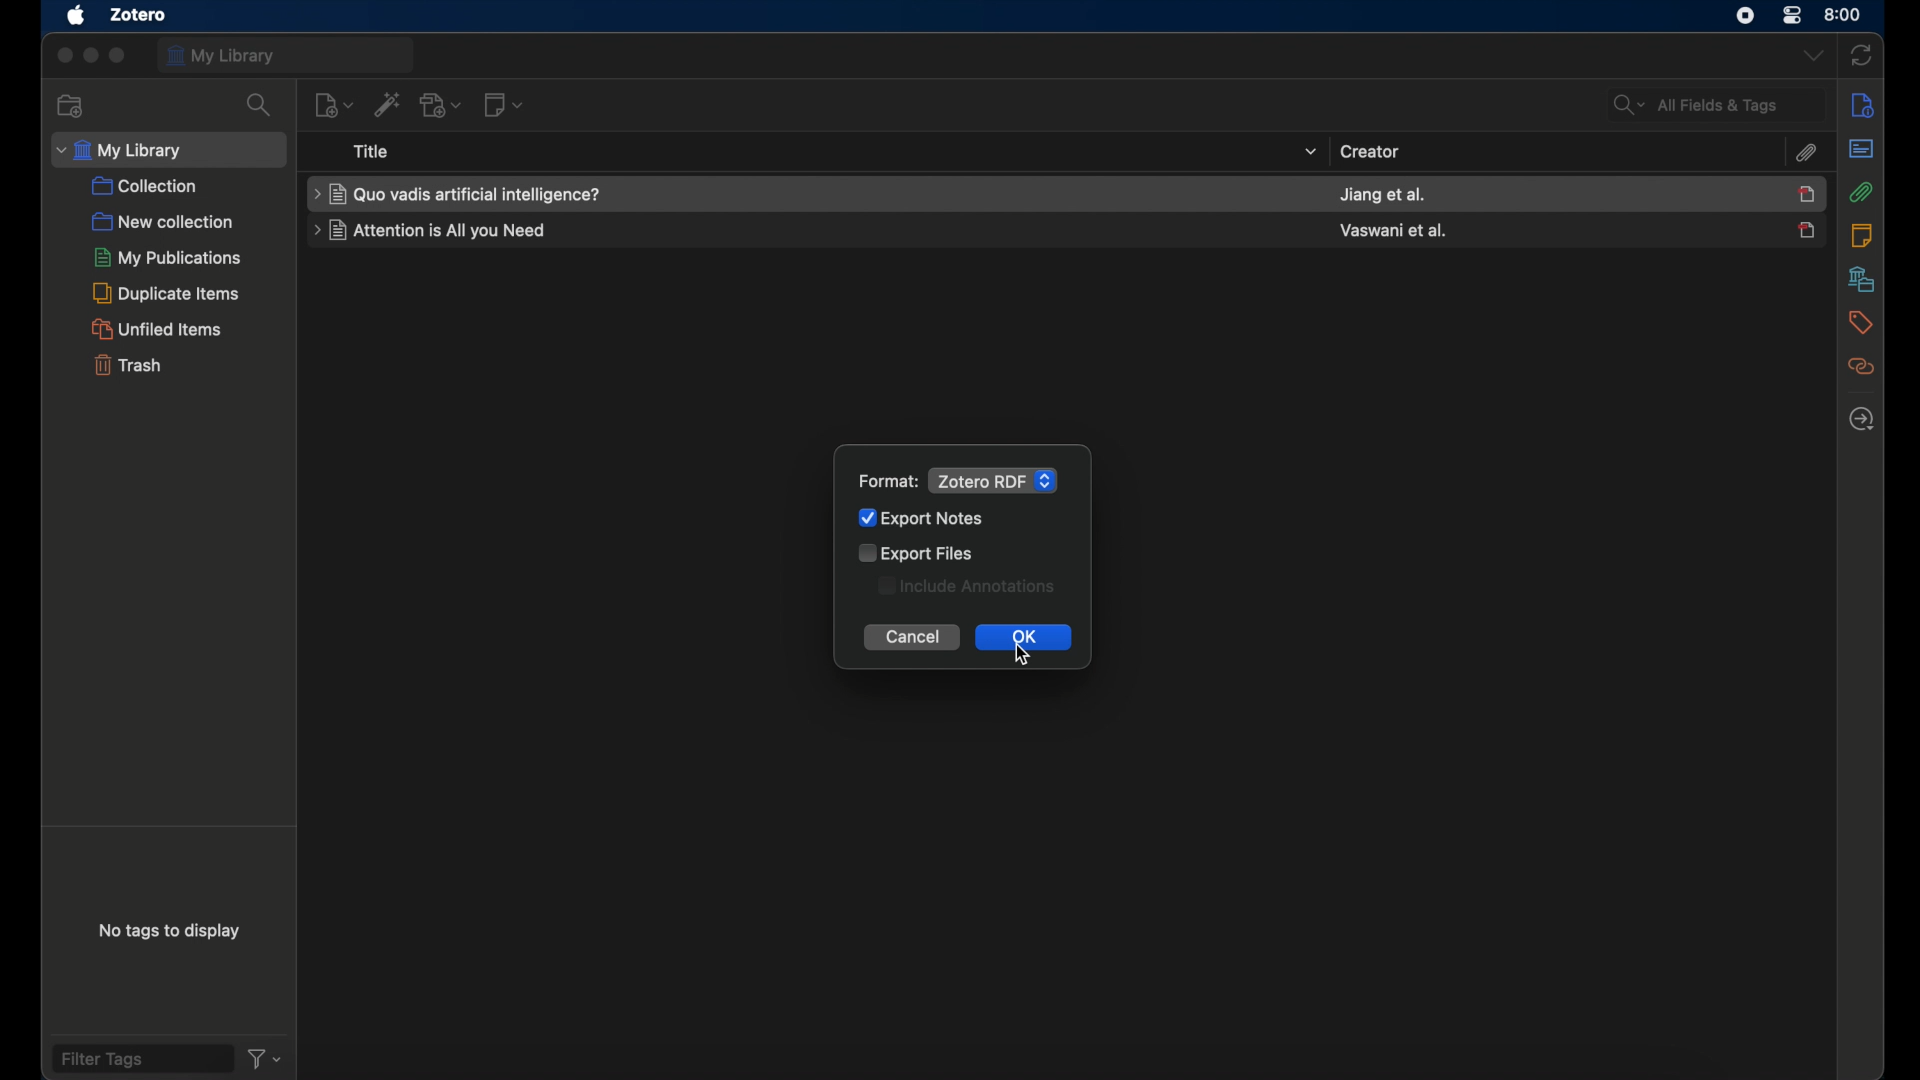  What do you see at coordinates (145, 187) in the screenshot?
I see `collection` at bounding box center [145, 187].